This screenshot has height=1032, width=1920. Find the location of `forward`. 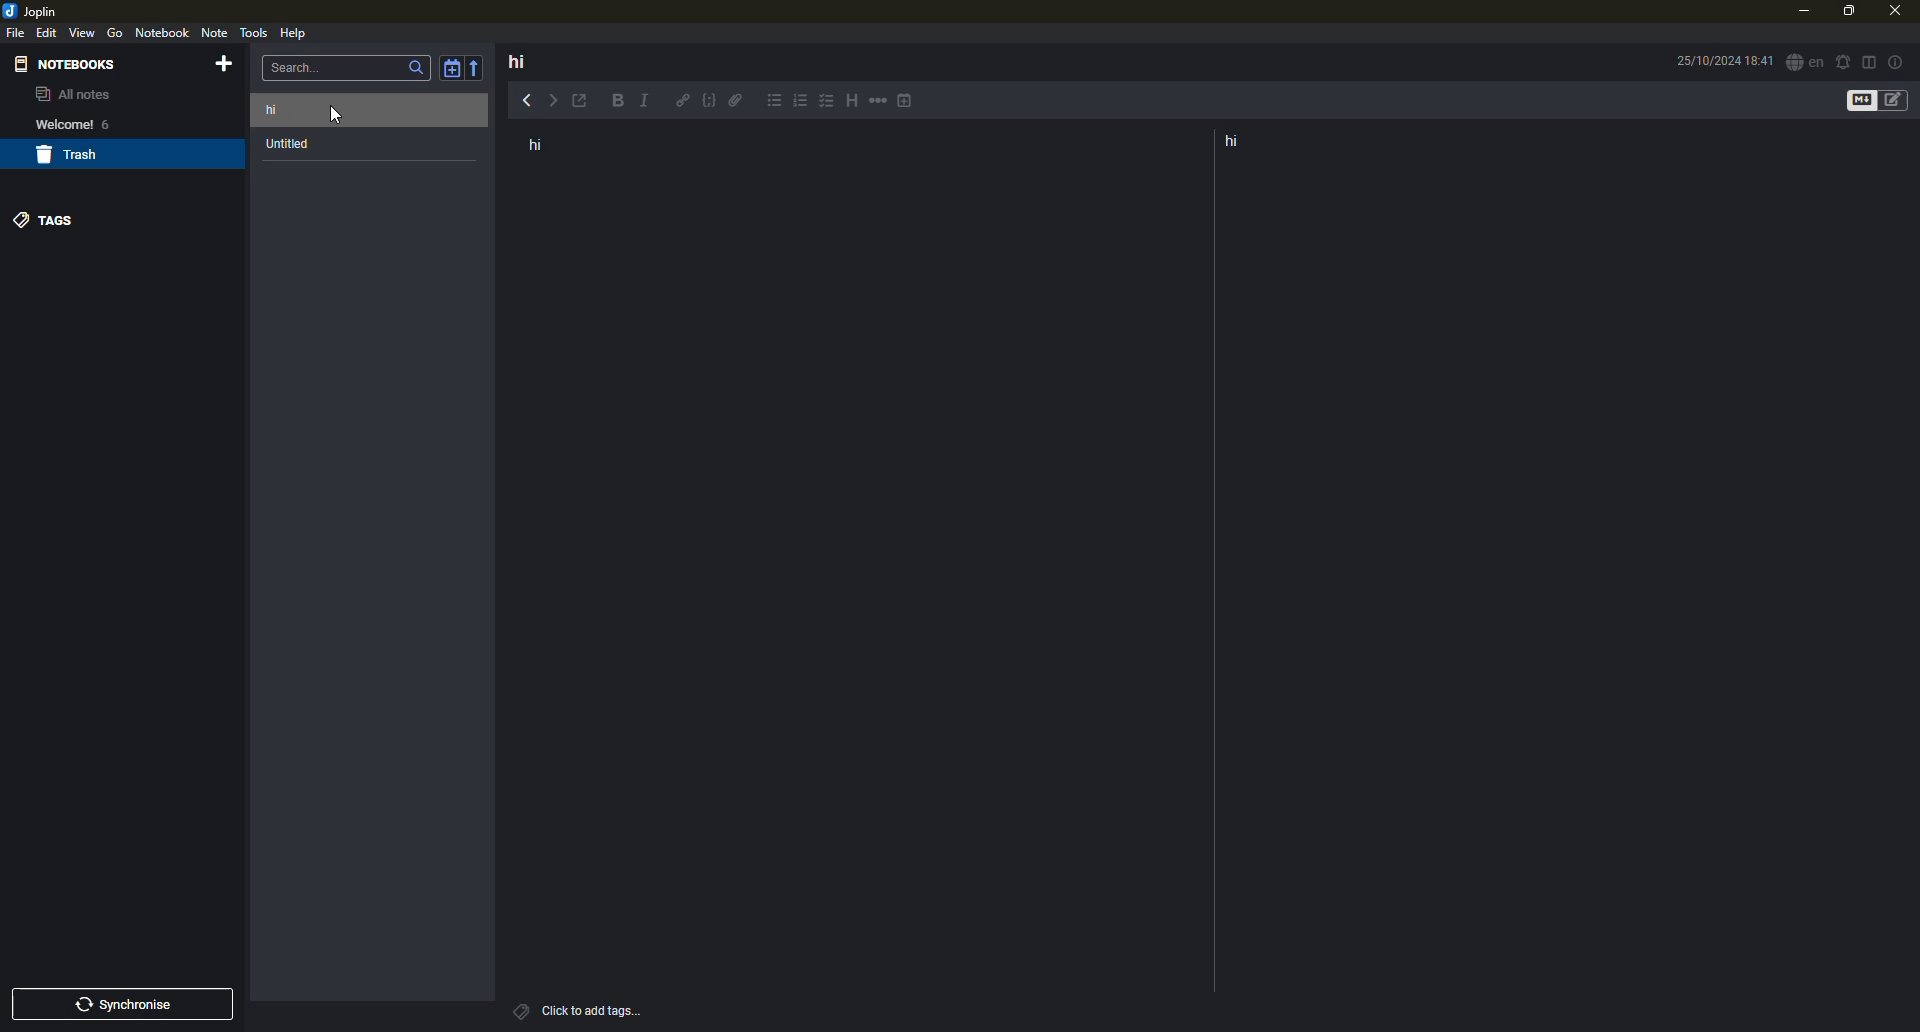

forward is located at coordinates (558, 101).